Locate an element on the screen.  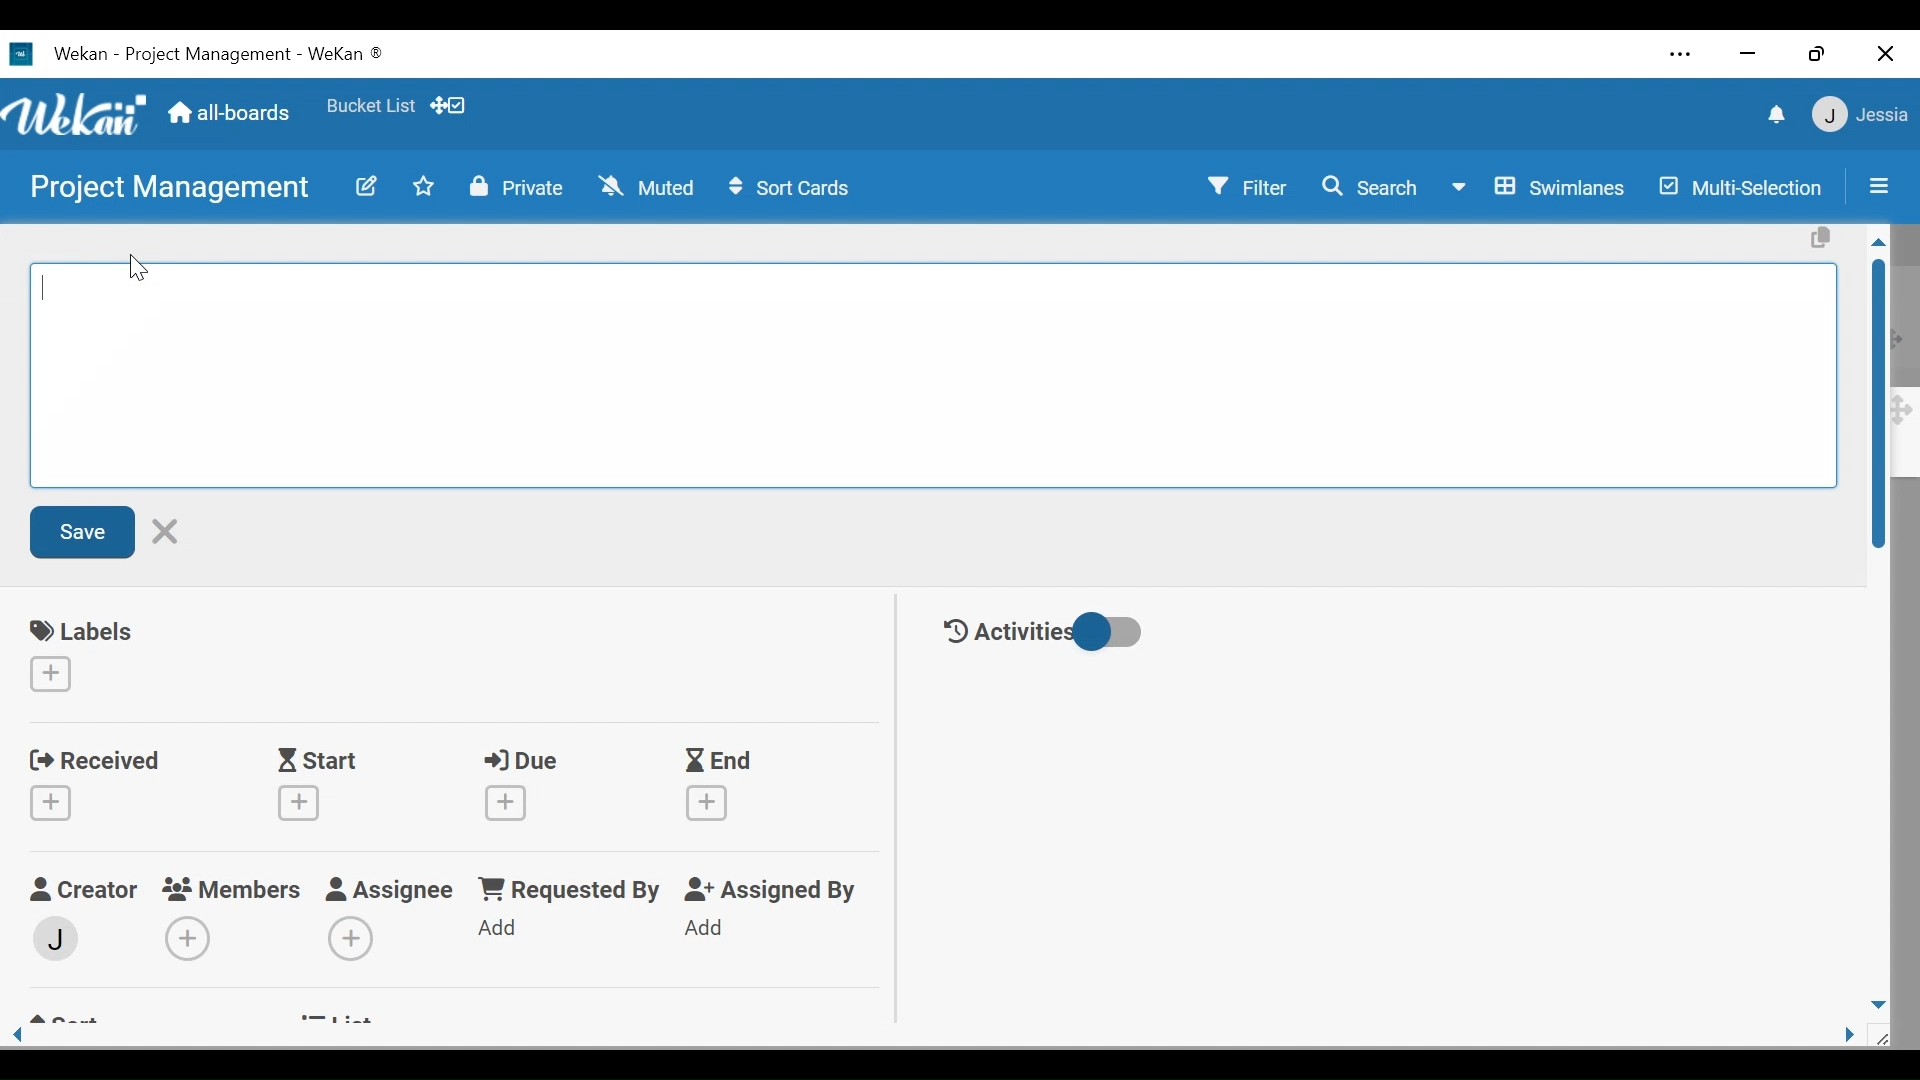
Add Members is located at coordinates (189, 939).